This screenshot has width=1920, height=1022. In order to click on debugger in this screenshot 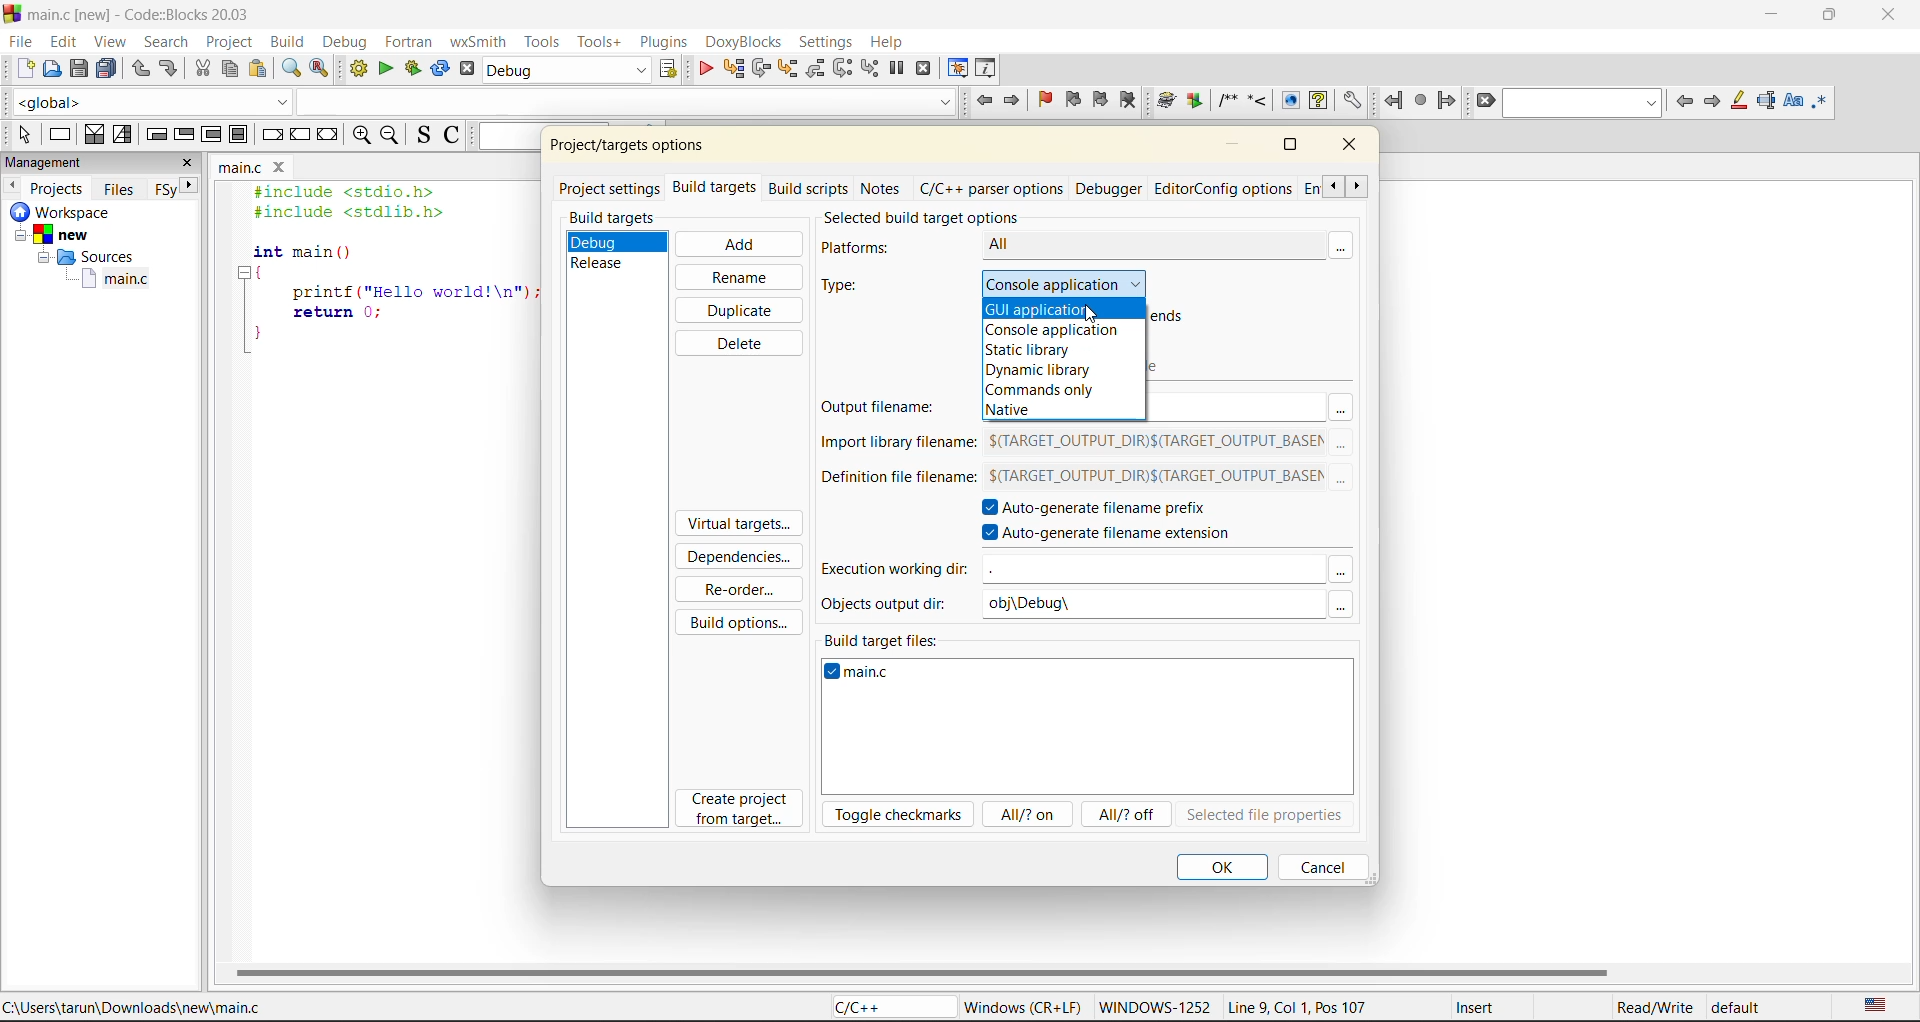, I will do `click(1112, 191)`.